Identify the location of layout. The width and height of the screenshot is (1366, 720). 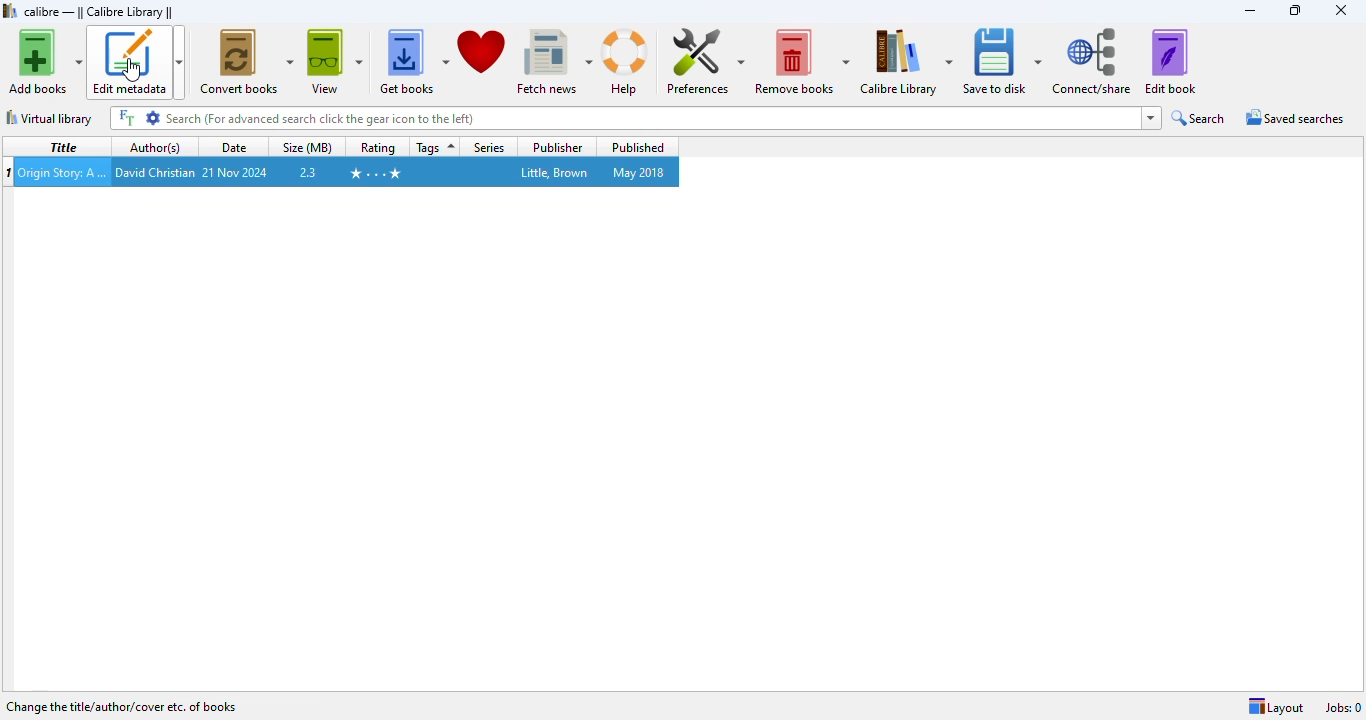
(1275, 707).